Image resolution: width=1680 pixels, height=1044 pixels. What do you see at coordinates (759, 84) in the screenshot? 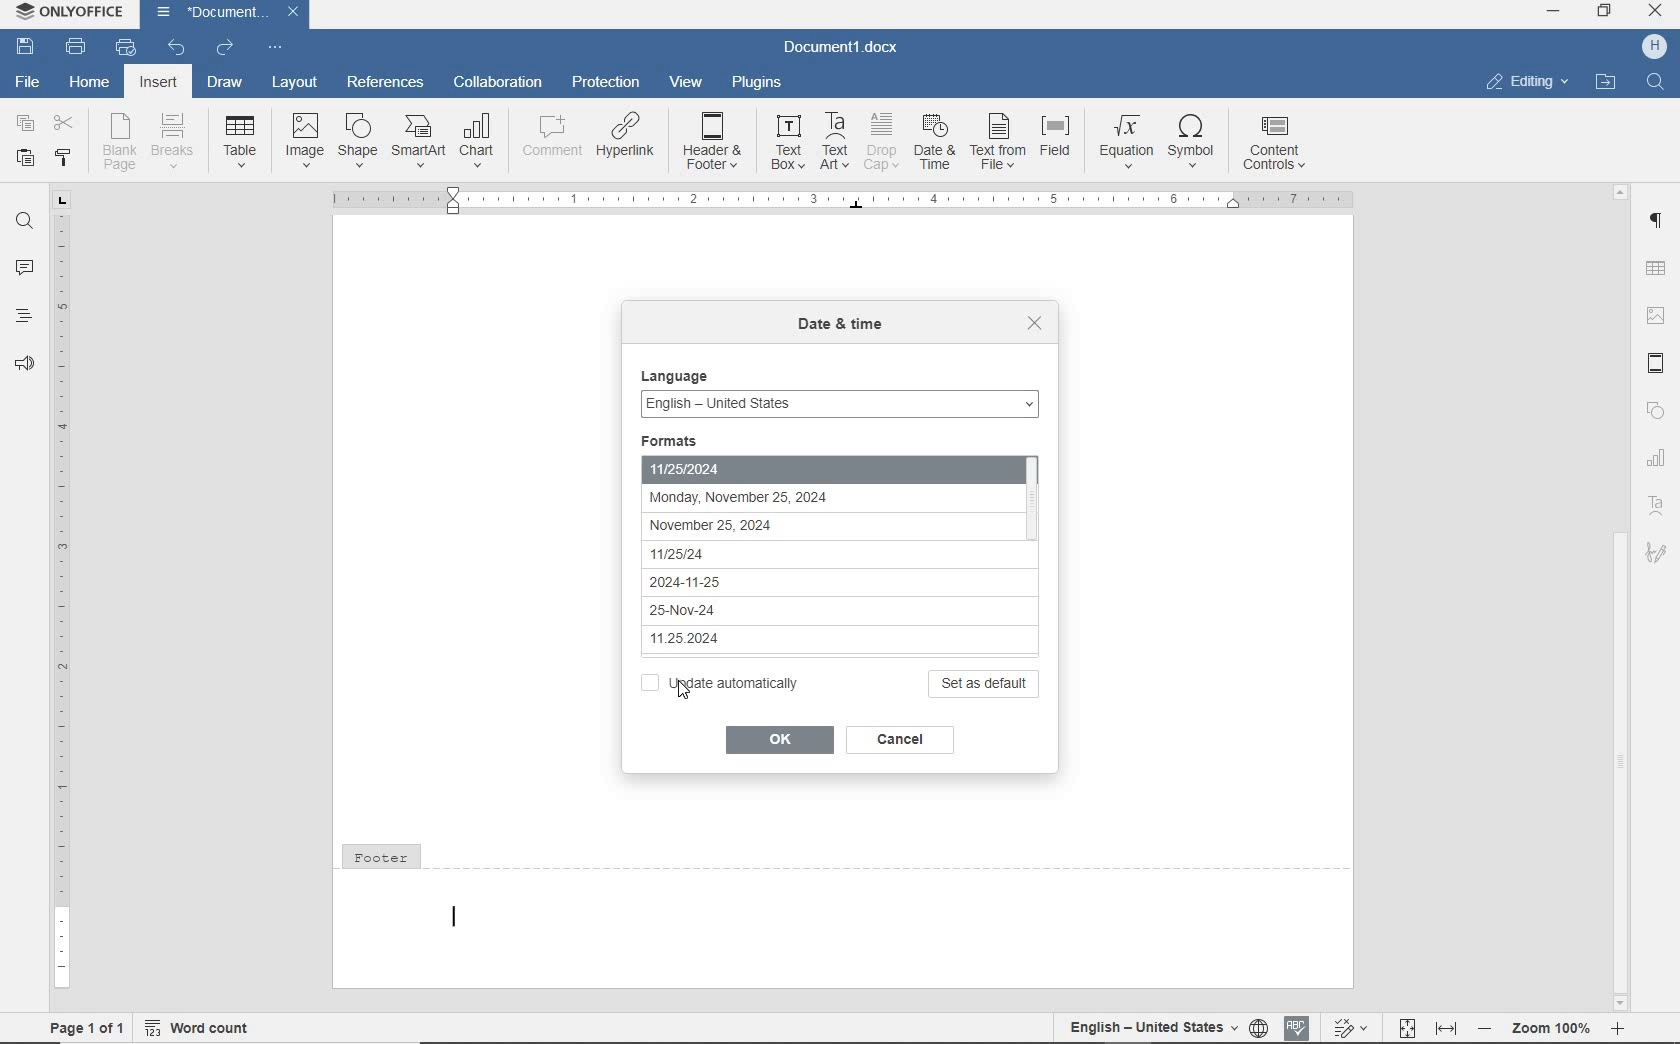
I see `plugins` at bounding box center [759, 84].